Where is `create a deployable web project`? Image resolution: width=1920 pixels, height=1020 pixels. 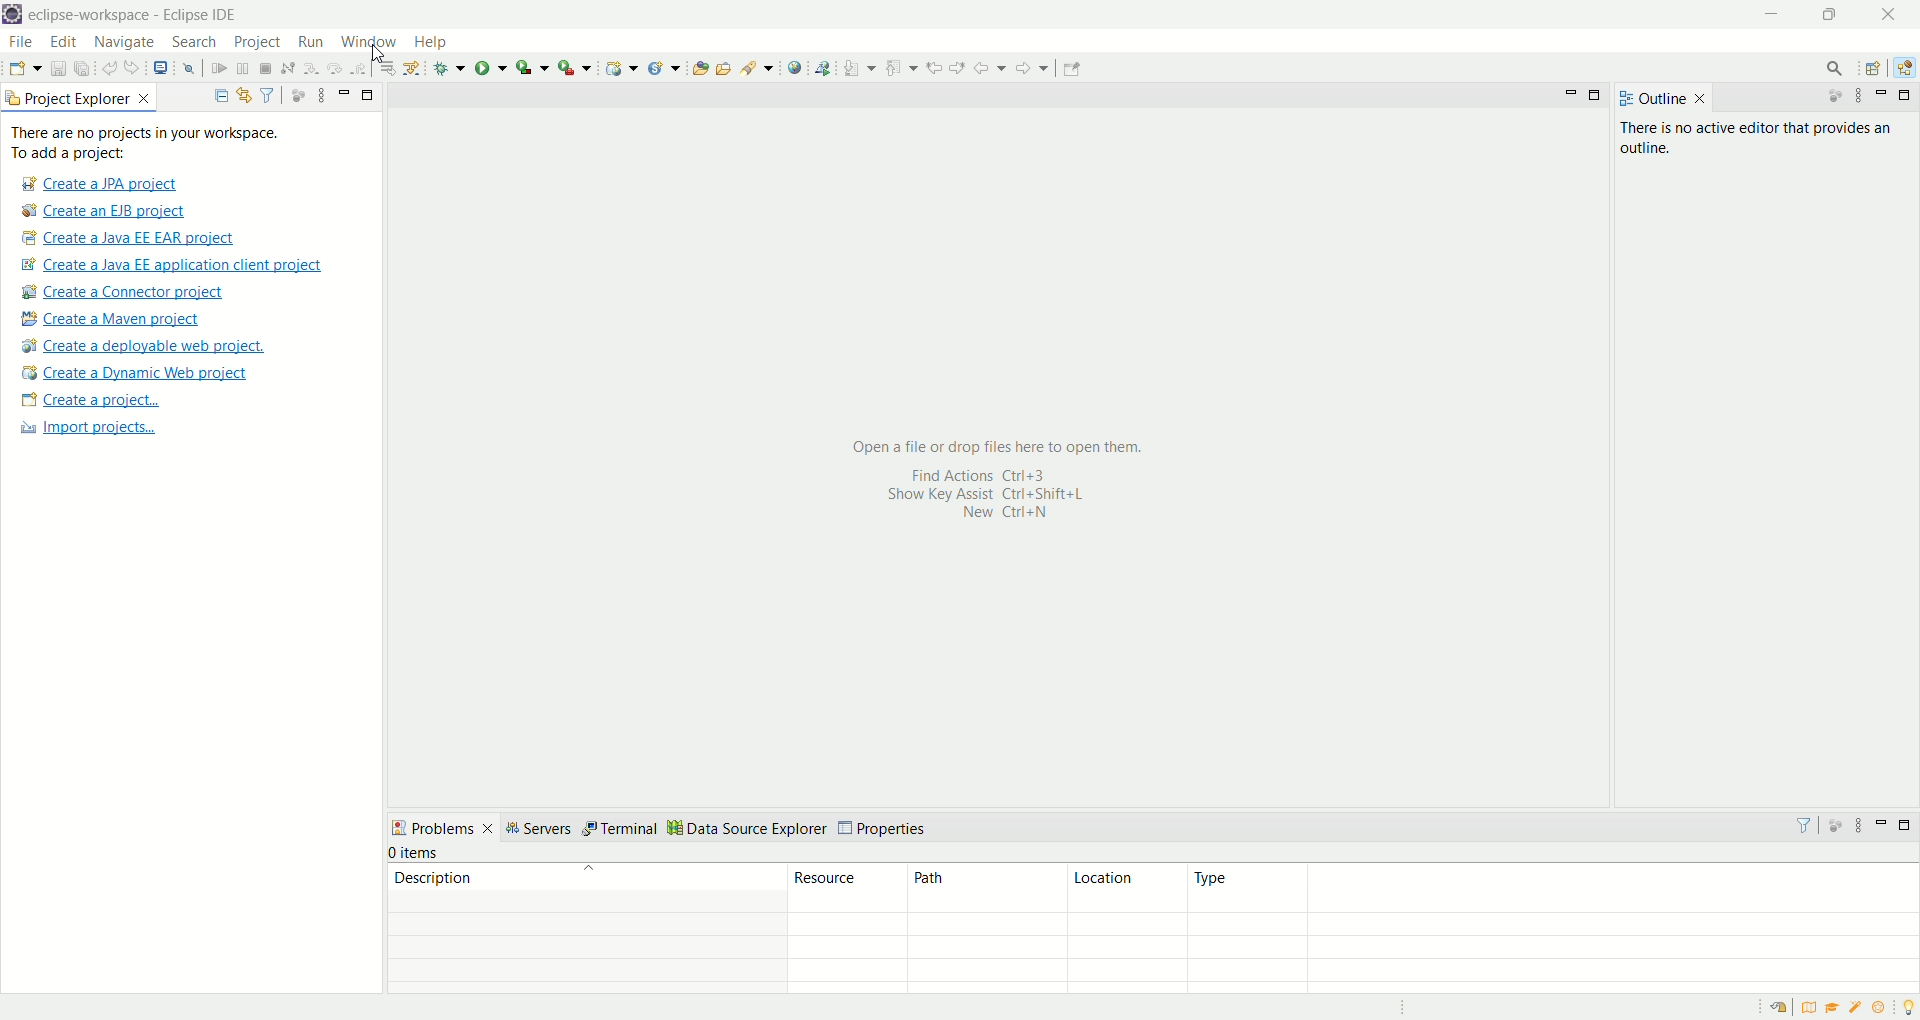 create a deployable web project is located at coordinates (144, 347).